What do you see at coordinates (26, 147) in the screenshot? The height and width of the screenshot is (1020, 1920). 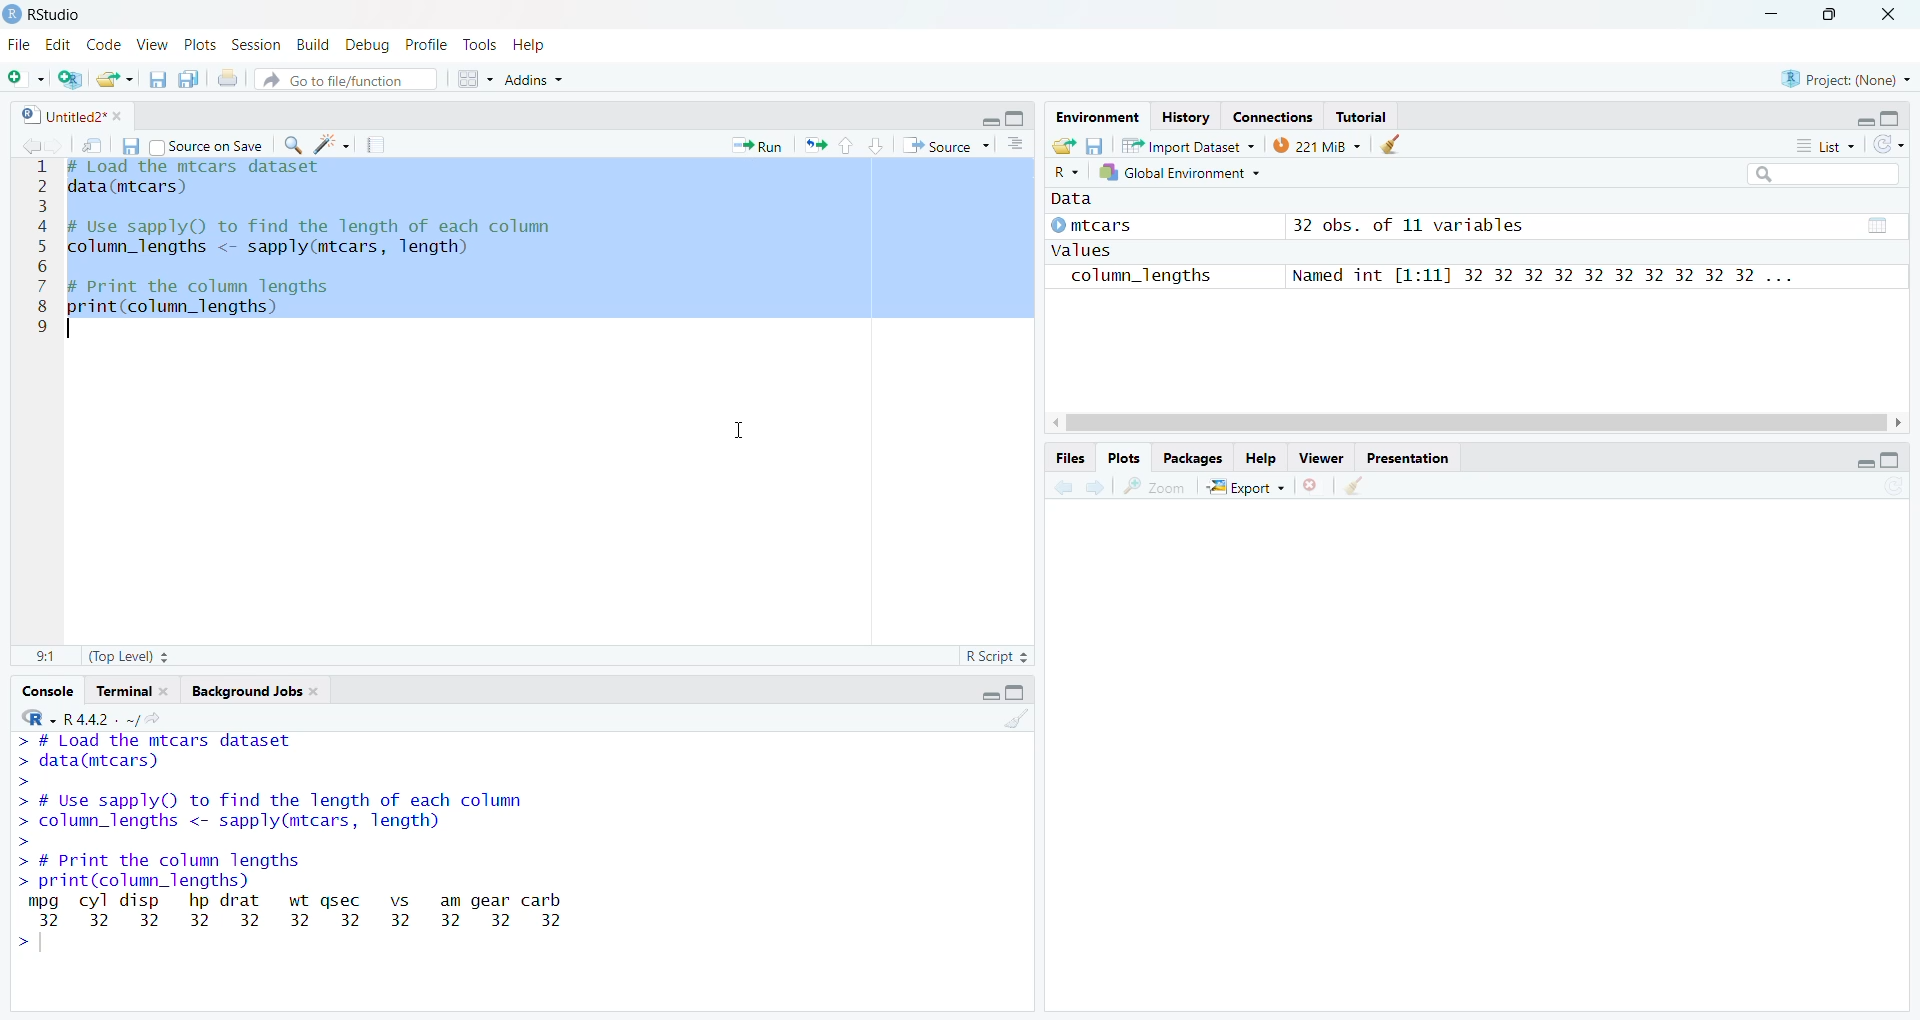 I see `Go to previous source location` at bounding box center [26, 147].